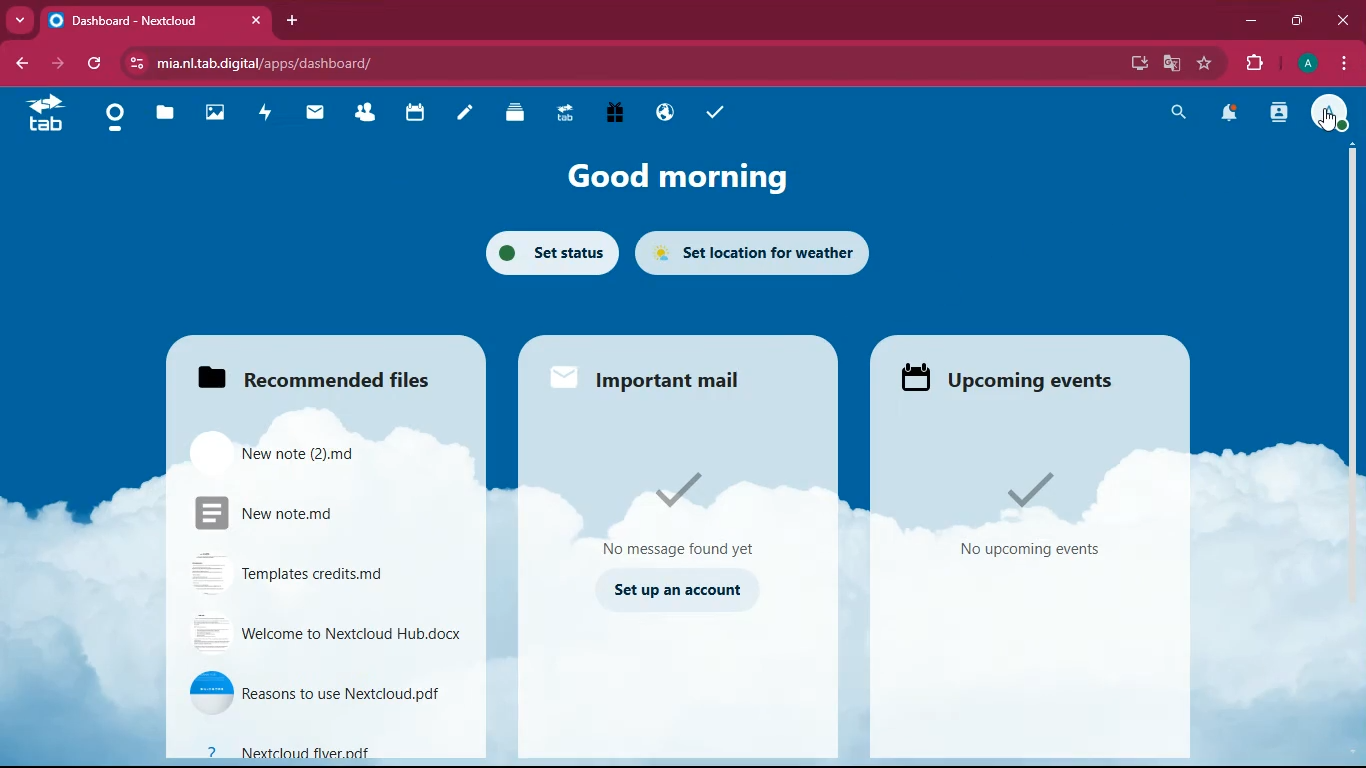  What do you see at coordinates (318, 752) in the screenshot?
I see `file` at bounding box center [318, 752].